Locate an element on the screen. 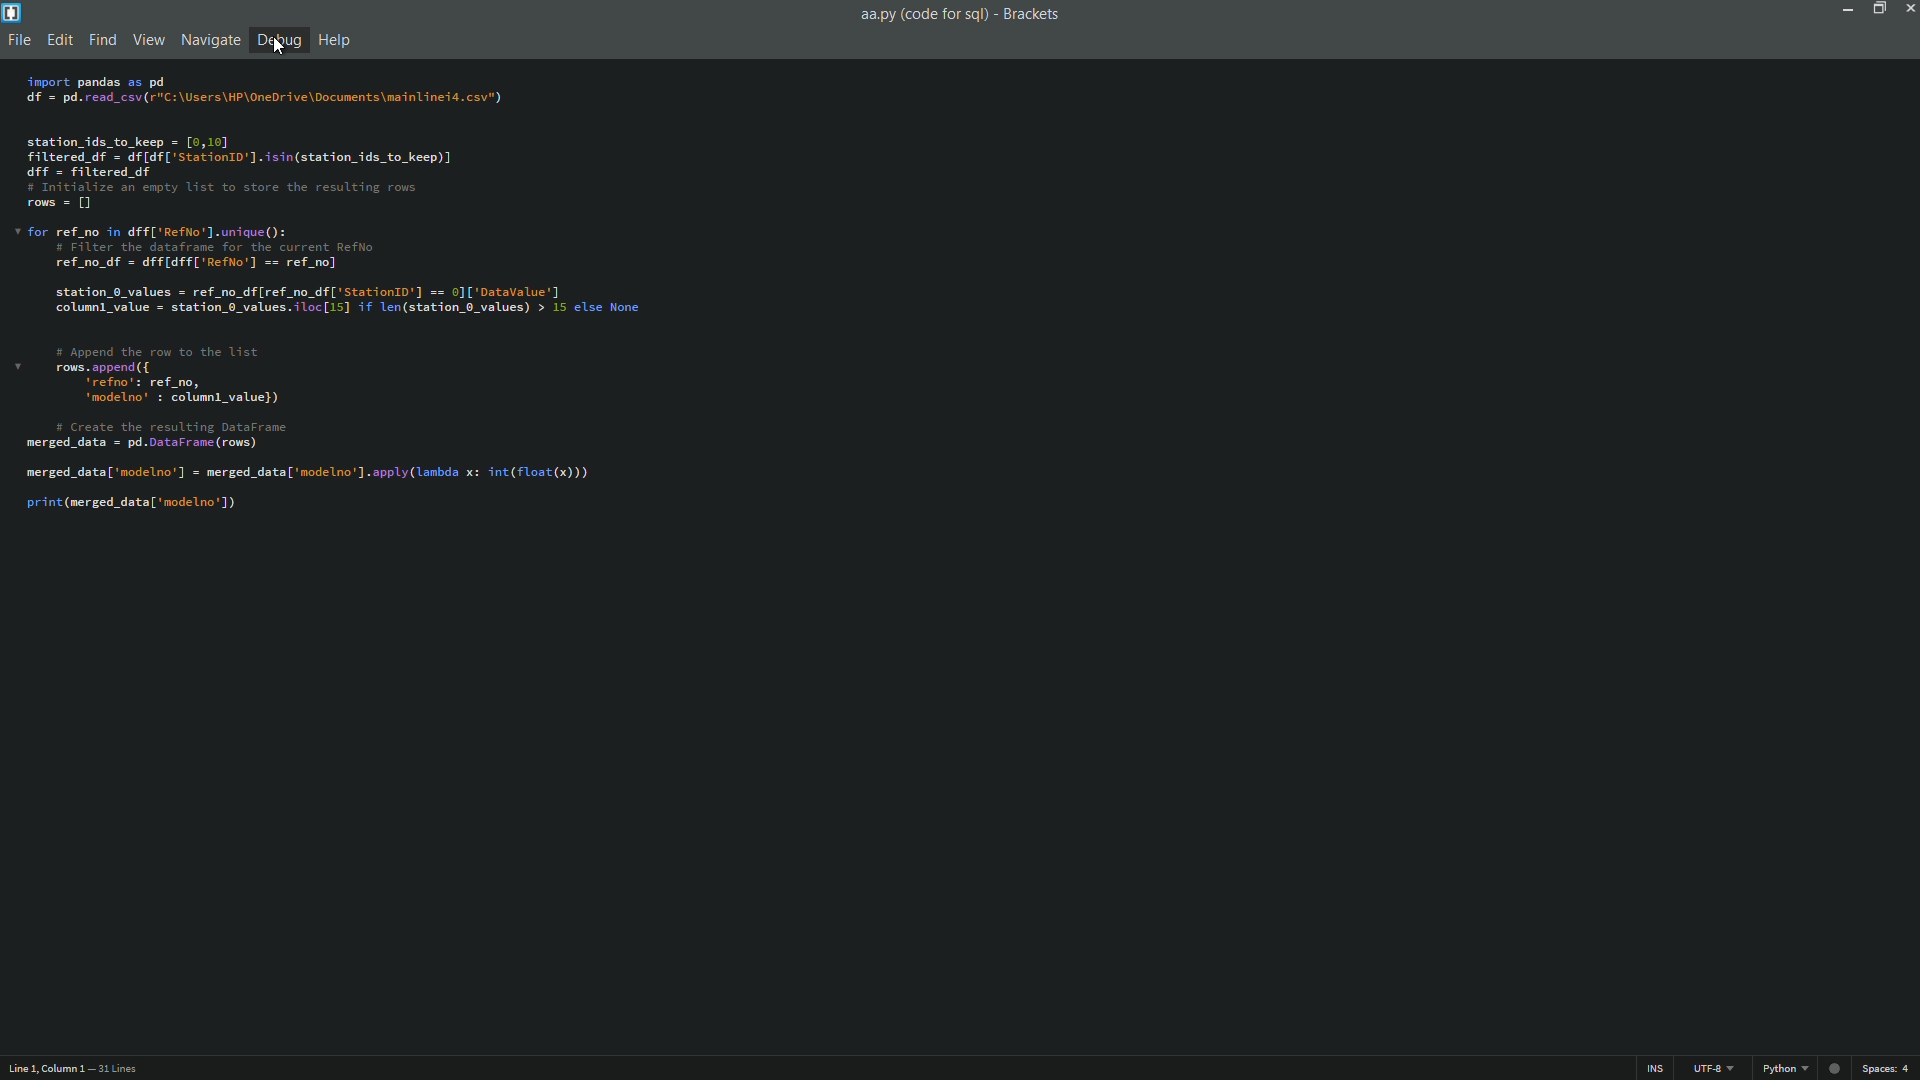  UTF-8 is located at coordinates (1715, 1067).